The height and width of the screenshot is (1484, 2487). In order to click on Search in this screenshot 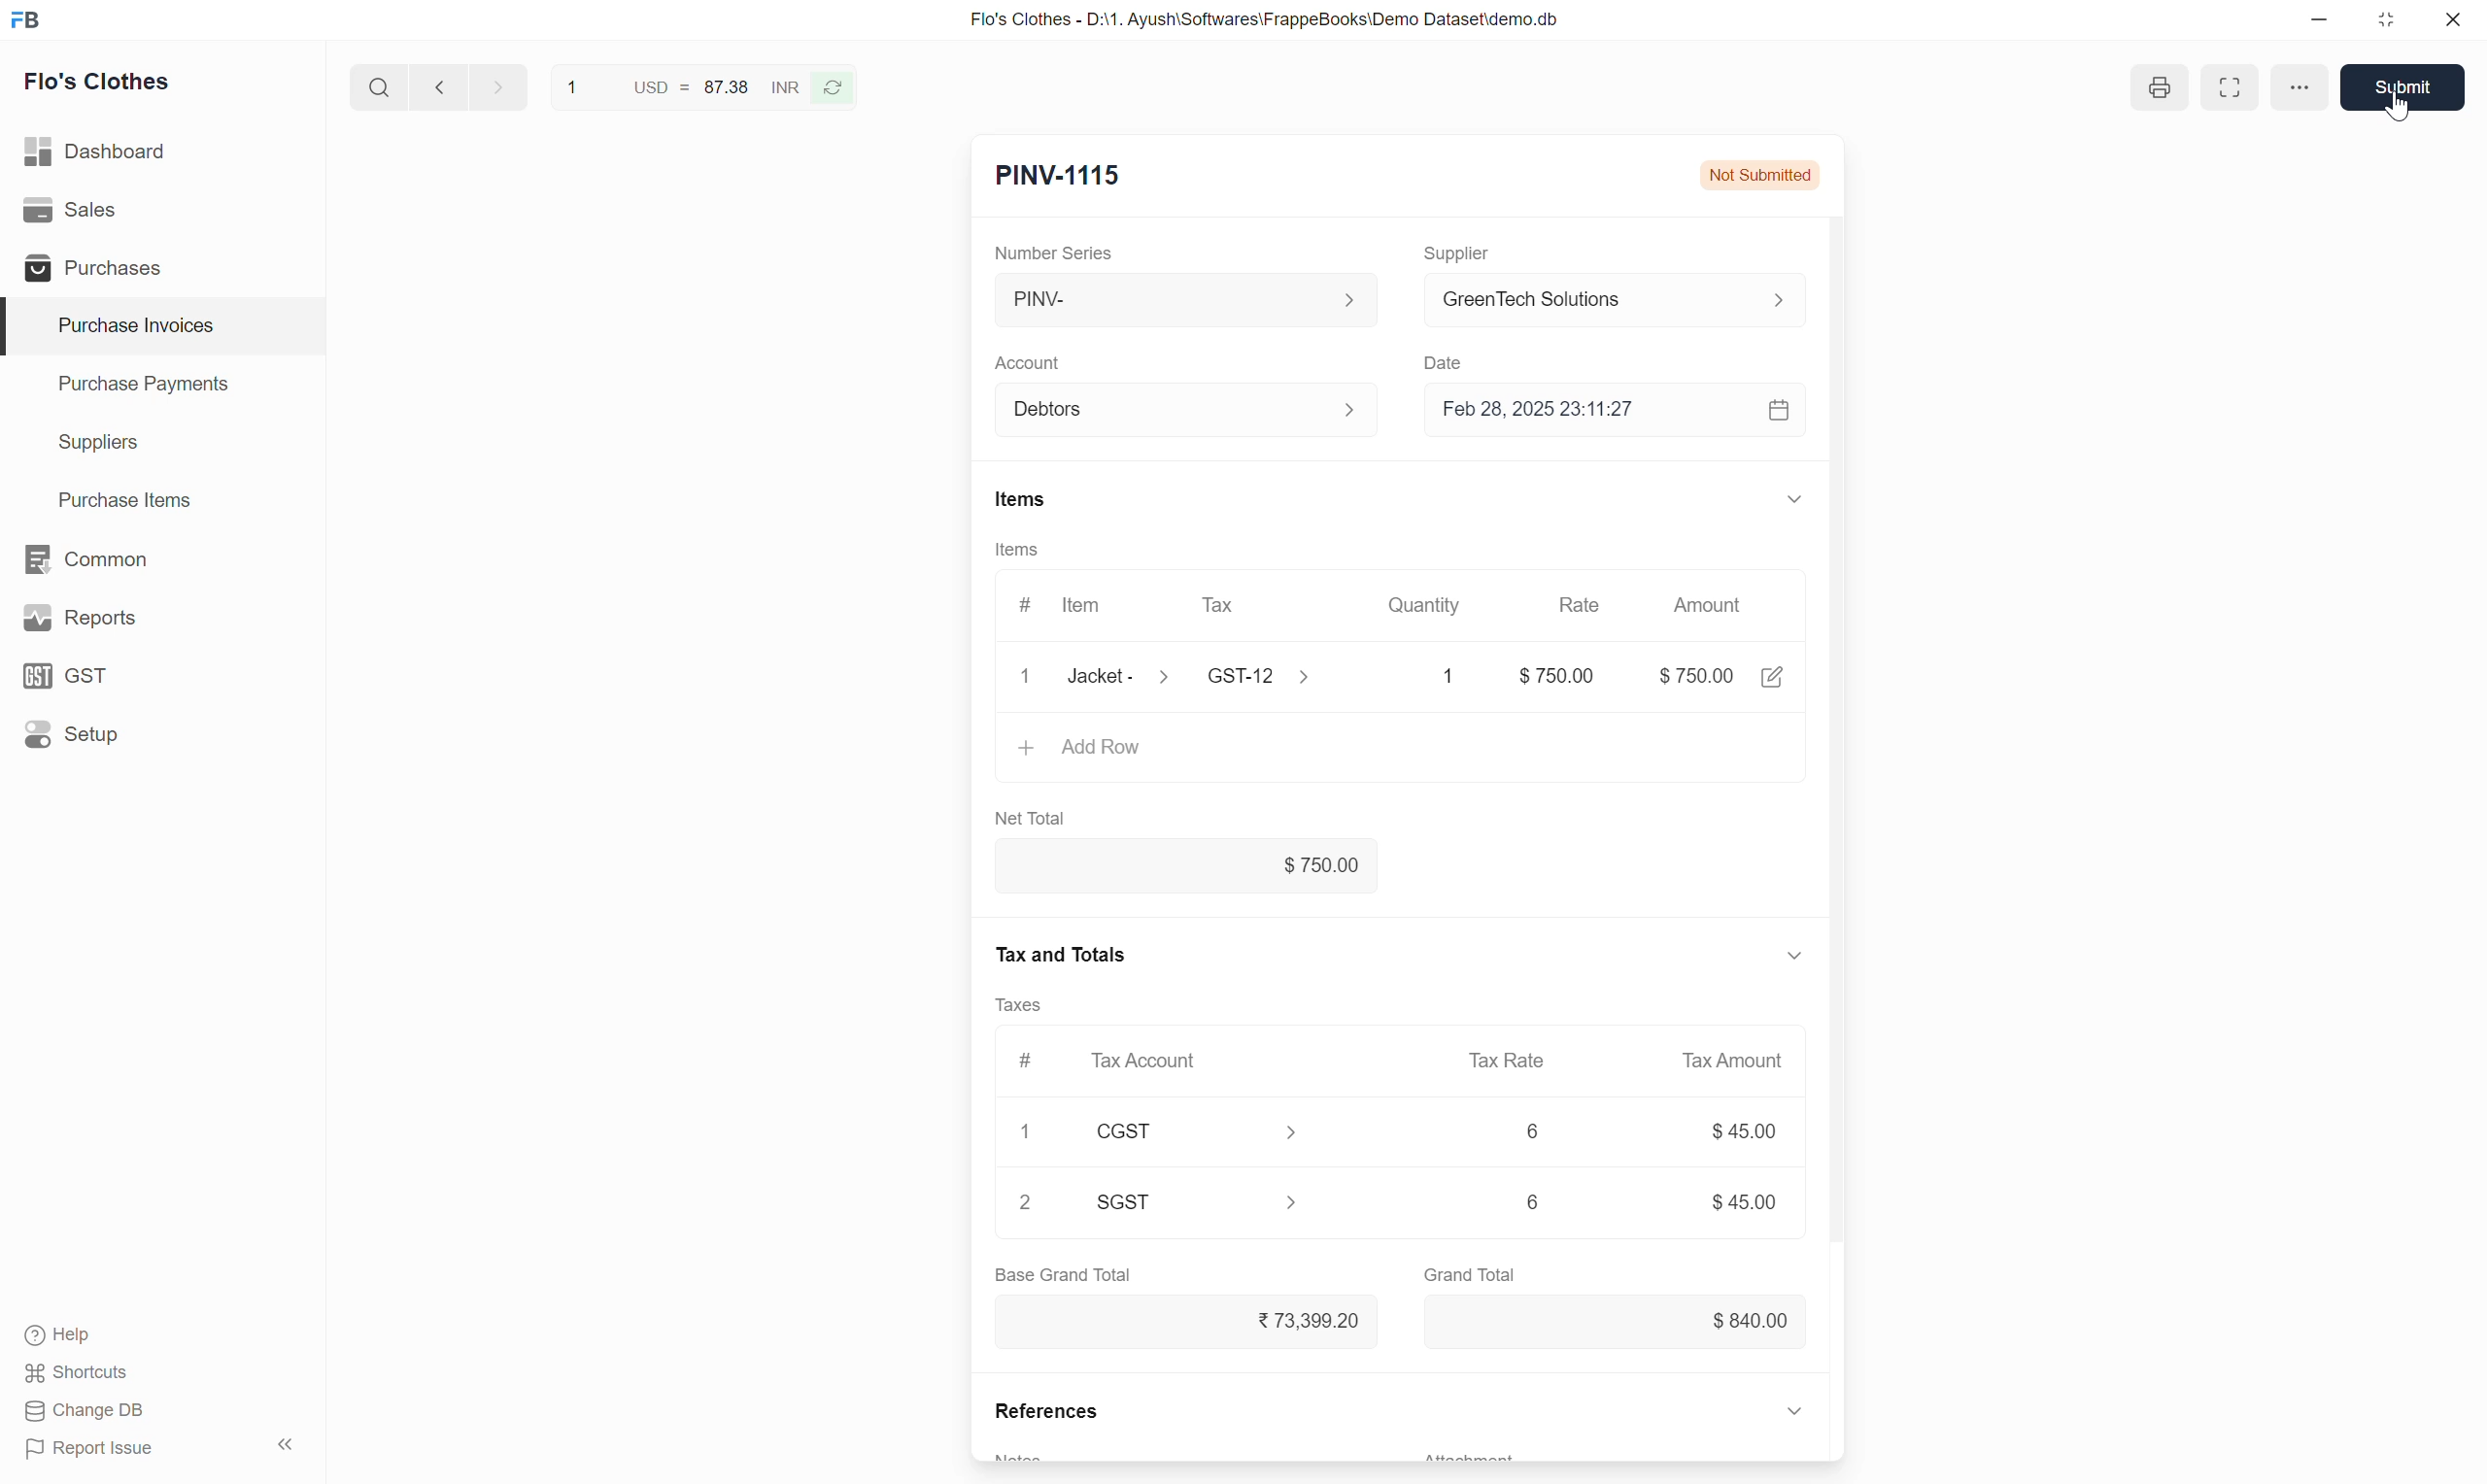, I will do `click(380, 86)`.